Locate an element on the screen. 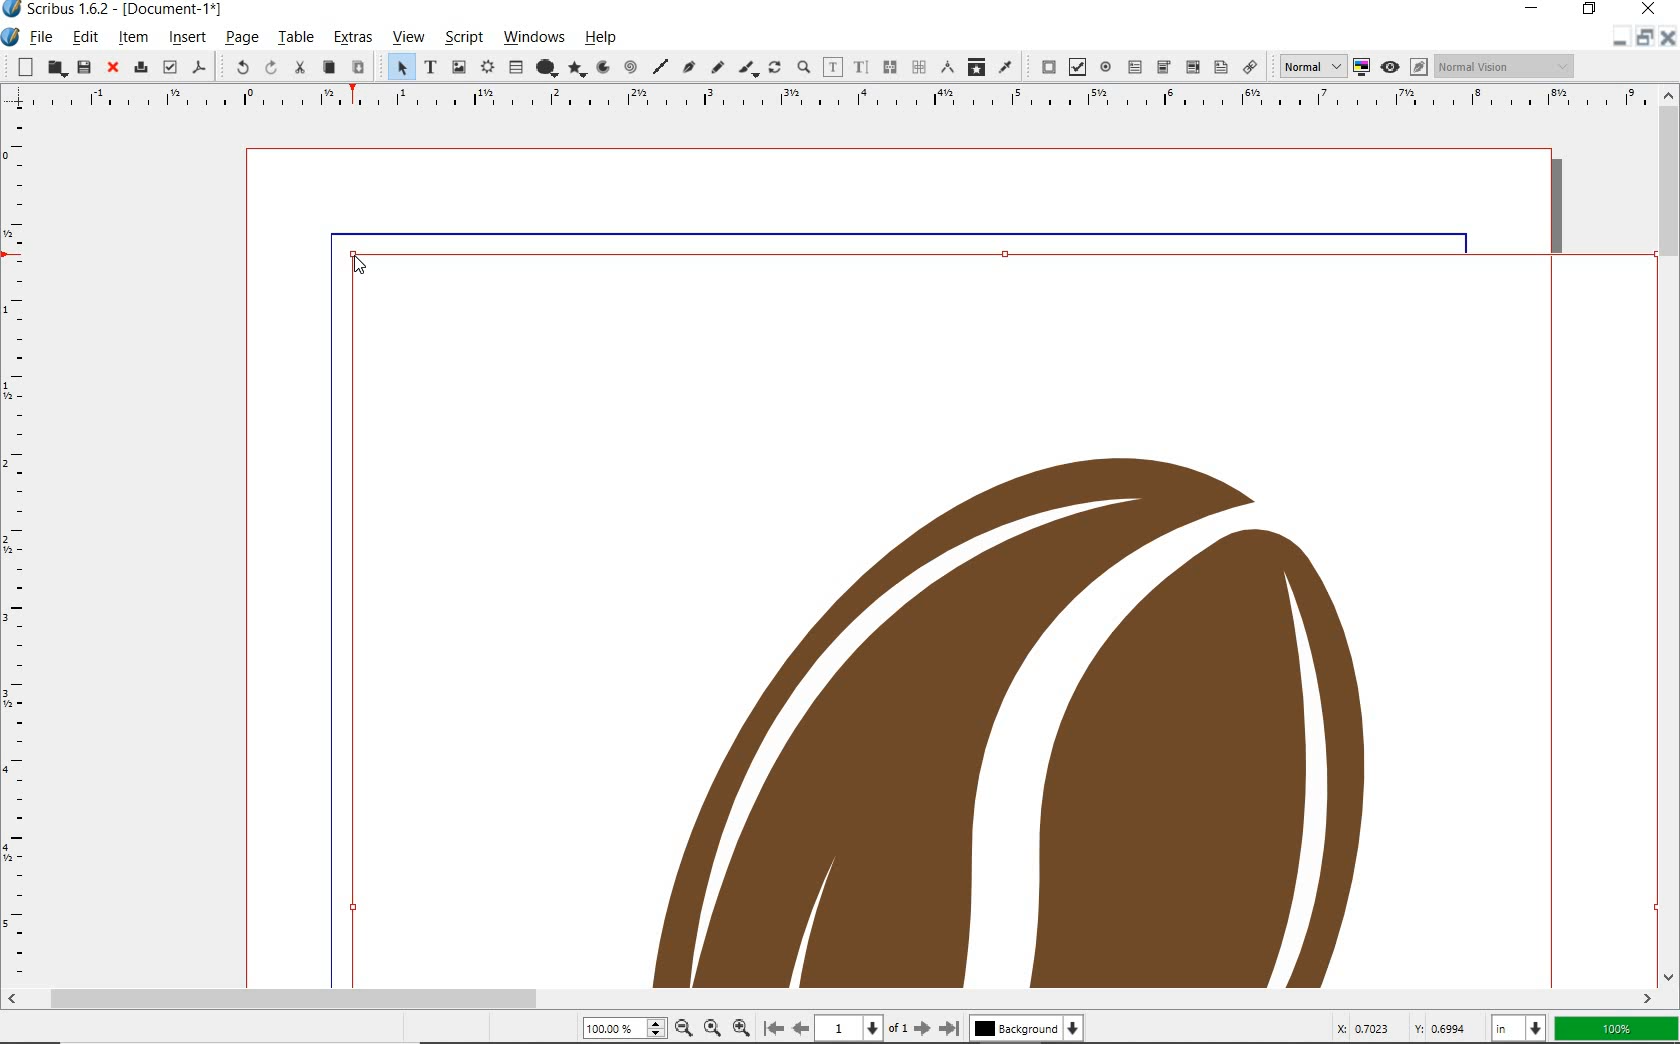  Vertical Margin is located at coordinates (17, 551).